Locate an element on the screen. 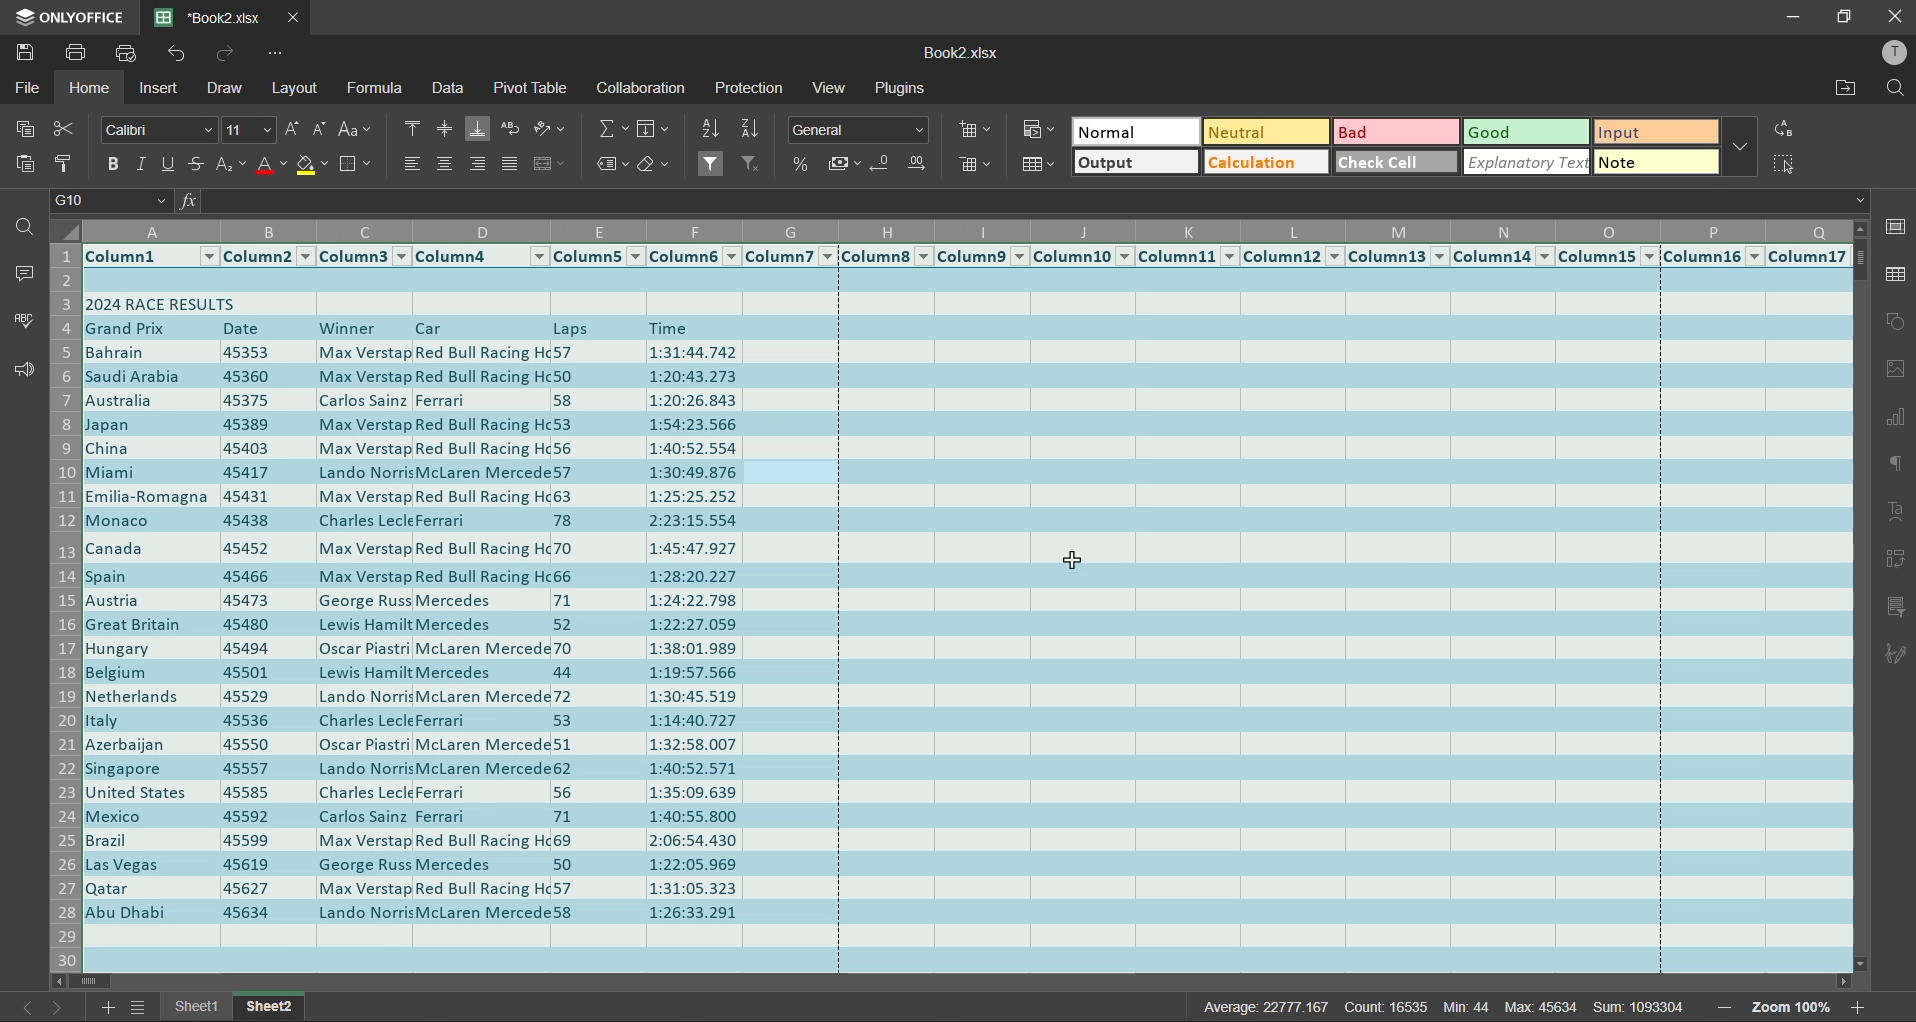  font style is located at coordinates (157, 131).